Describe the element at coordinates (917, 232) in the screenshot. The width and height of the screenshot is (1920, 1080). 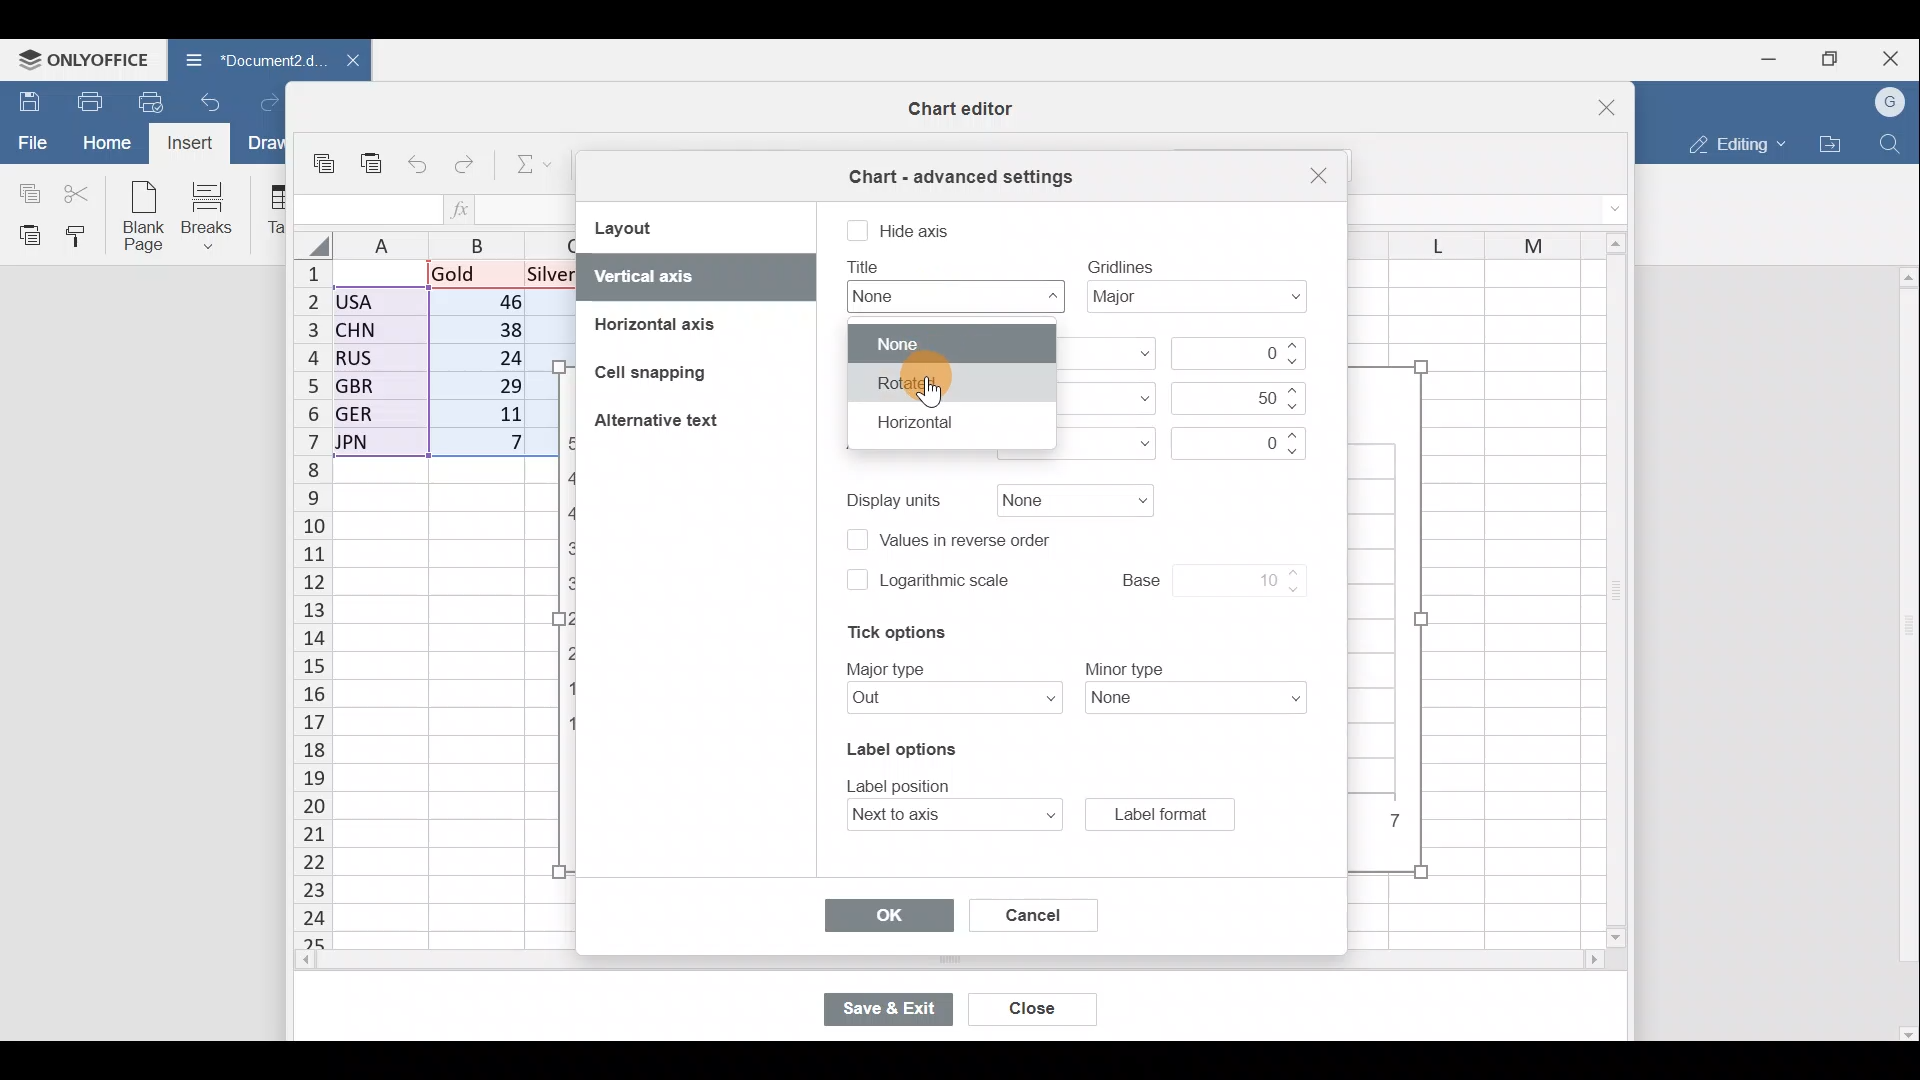
I see `Hide axis` at that location.